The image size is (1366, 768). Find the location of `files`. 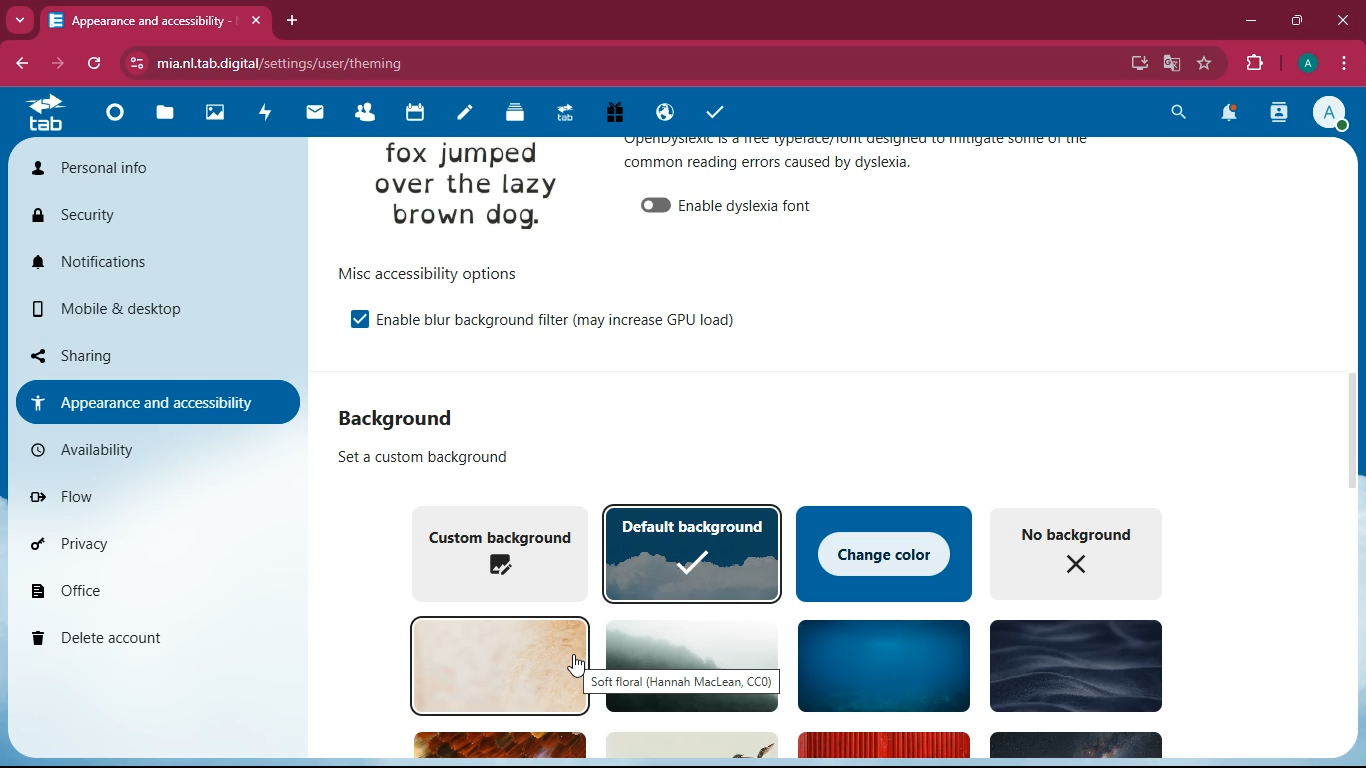

files is located at coordinates (164, 115).